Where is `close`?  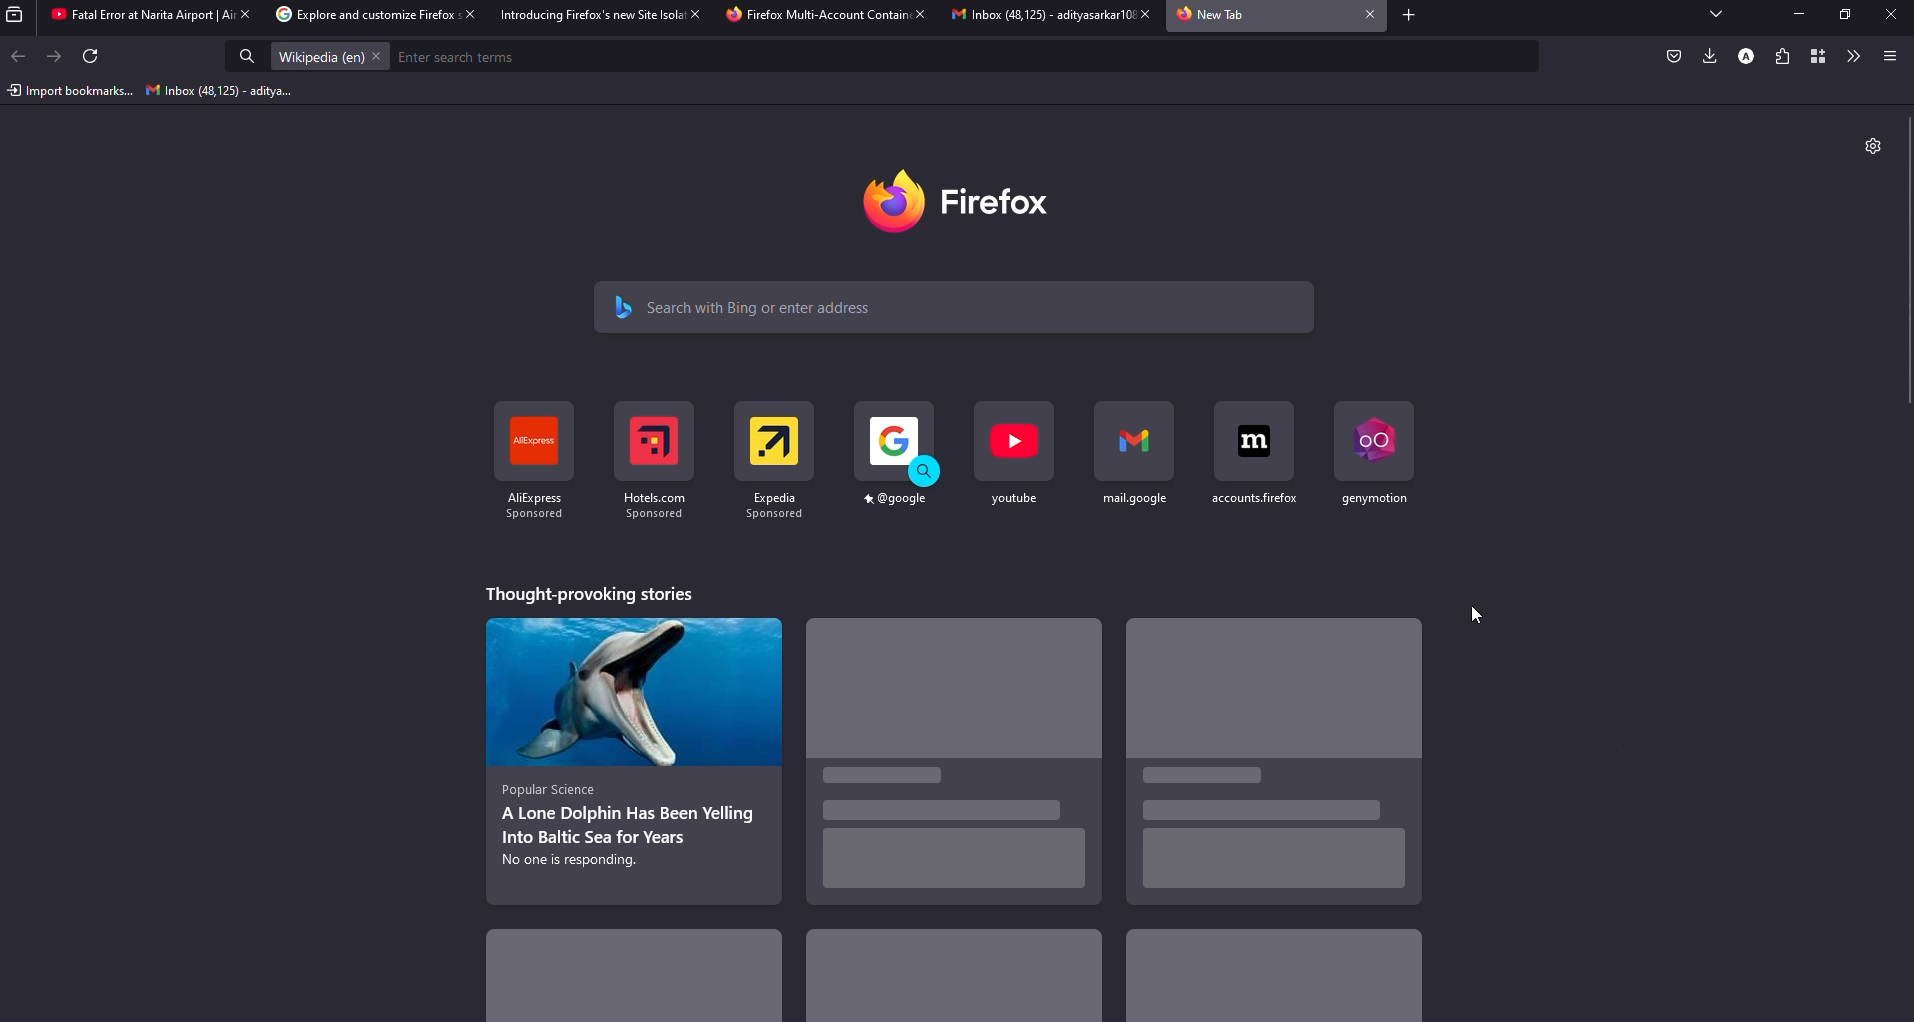
close is located at coordinates (1364, 15).